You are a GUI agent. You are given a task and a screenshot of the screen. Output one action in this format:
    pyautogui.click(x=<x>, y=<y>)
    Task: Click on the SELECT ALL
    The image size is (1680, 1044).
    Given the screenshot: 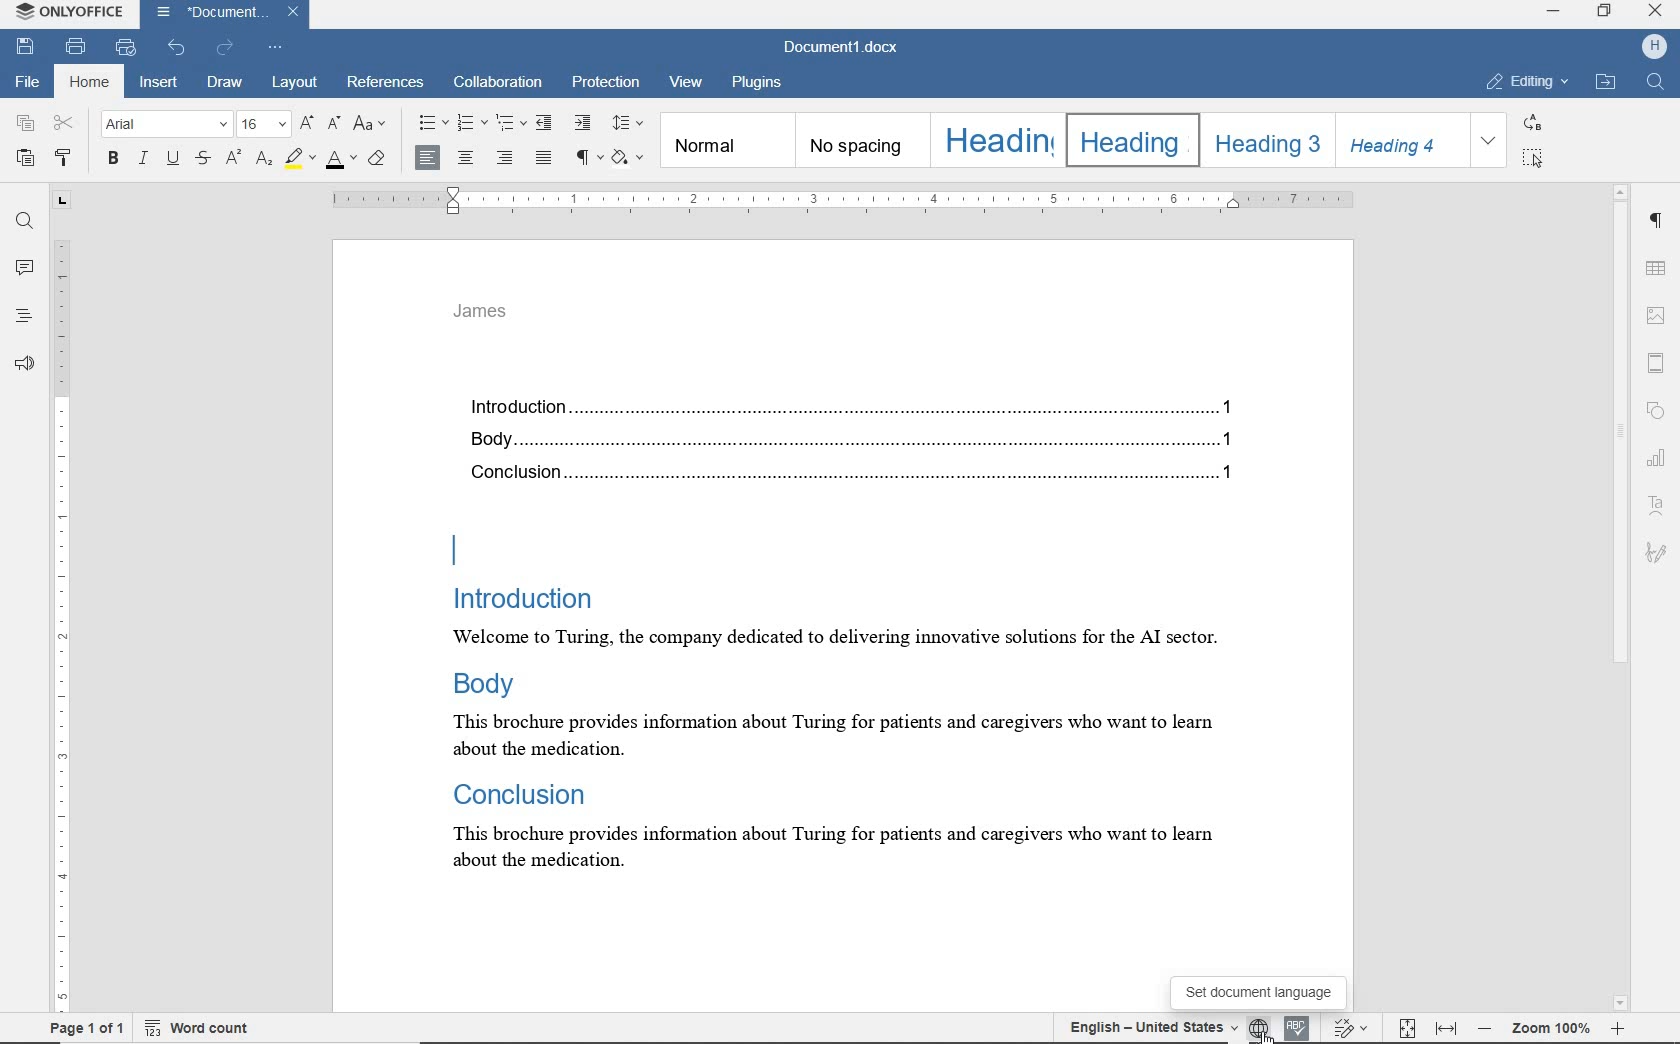 What is the action you would take?
    pyautogui.click(x=1535, y=158)
    